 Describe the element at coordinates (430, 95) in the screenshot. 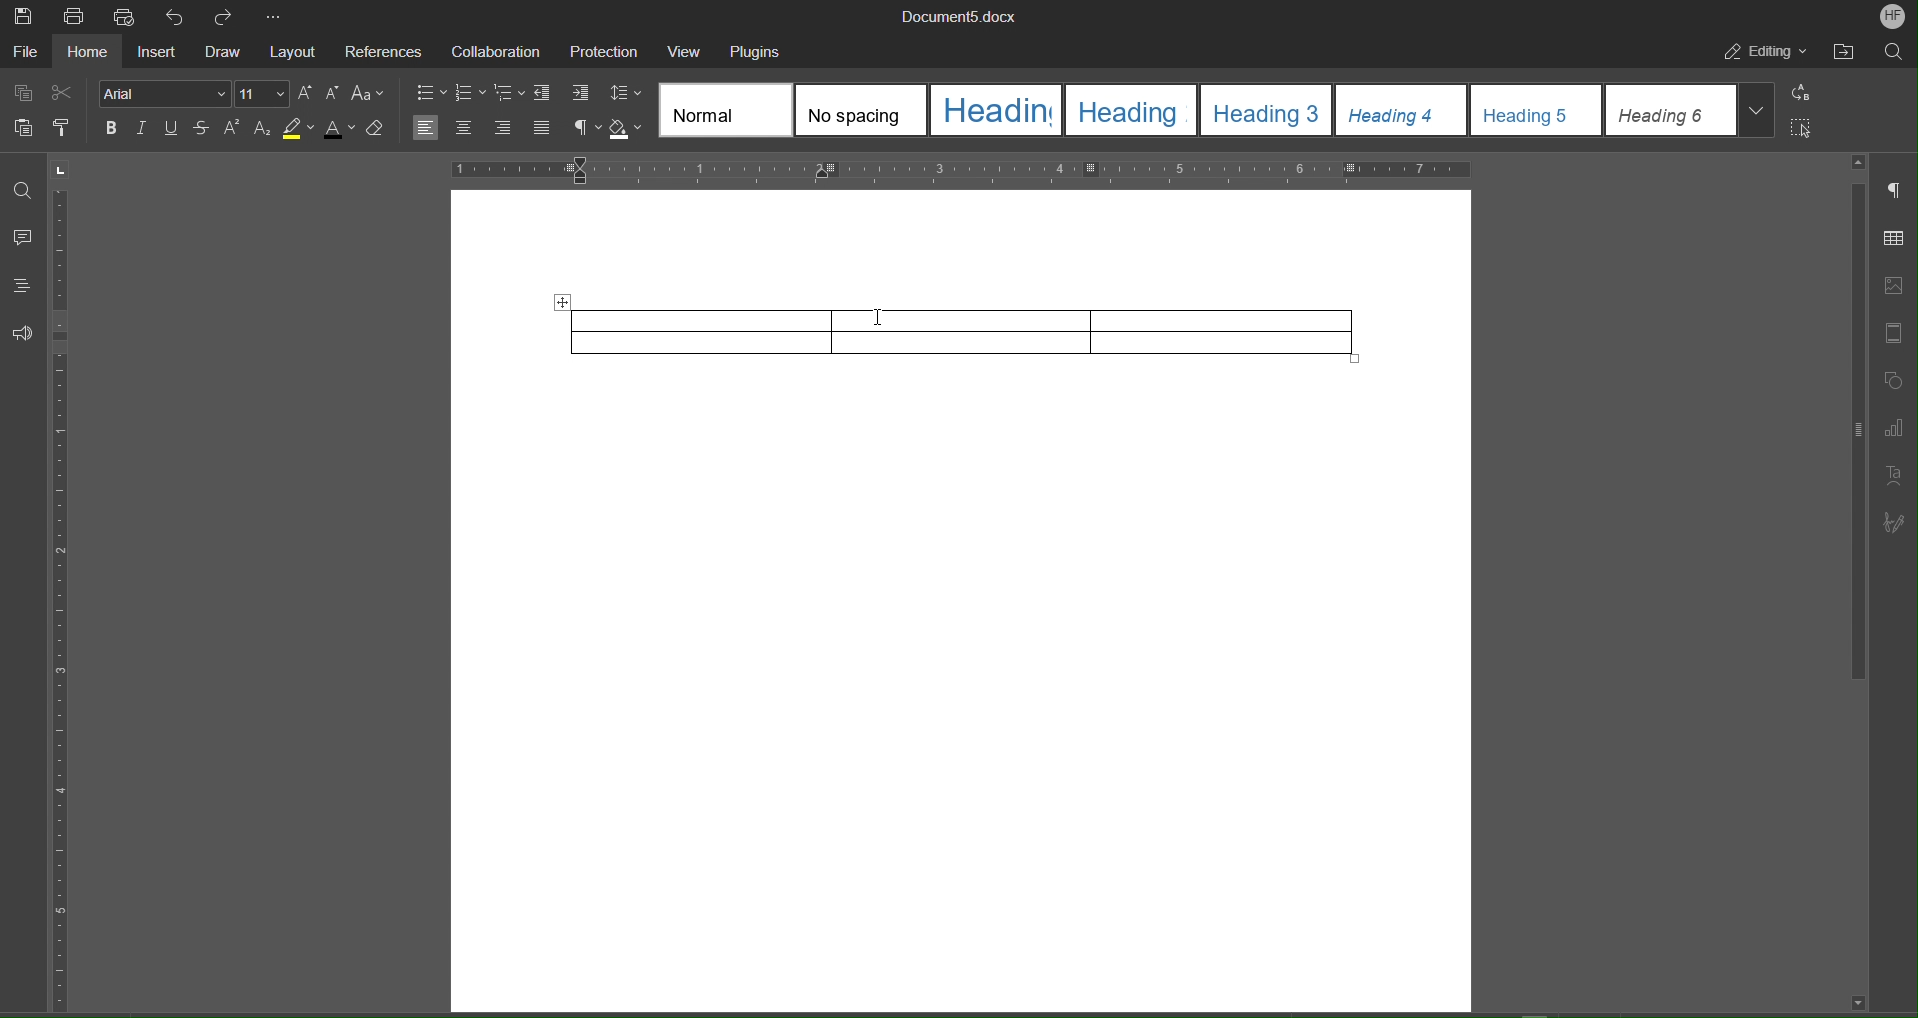

I see `bullets` at that location.